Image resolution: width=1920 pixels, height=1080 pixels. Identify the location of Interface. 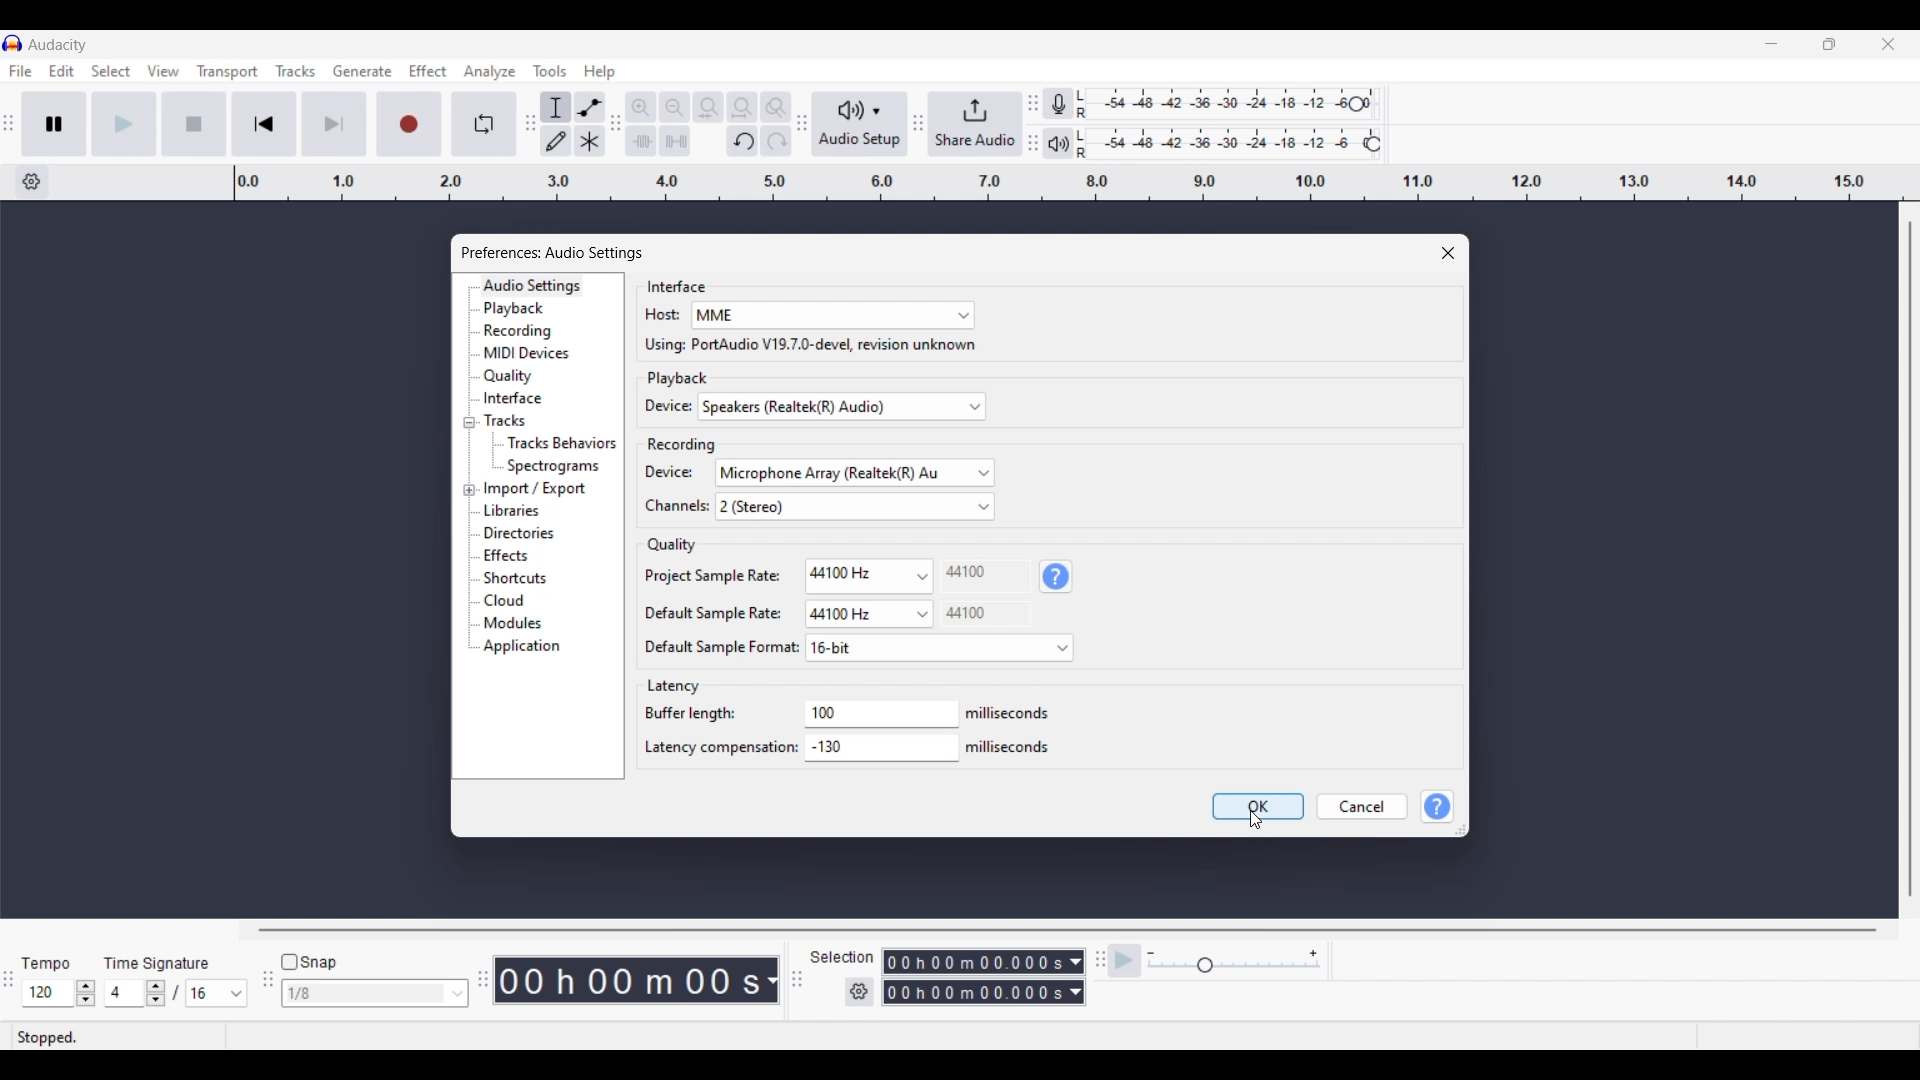
(669, 286).